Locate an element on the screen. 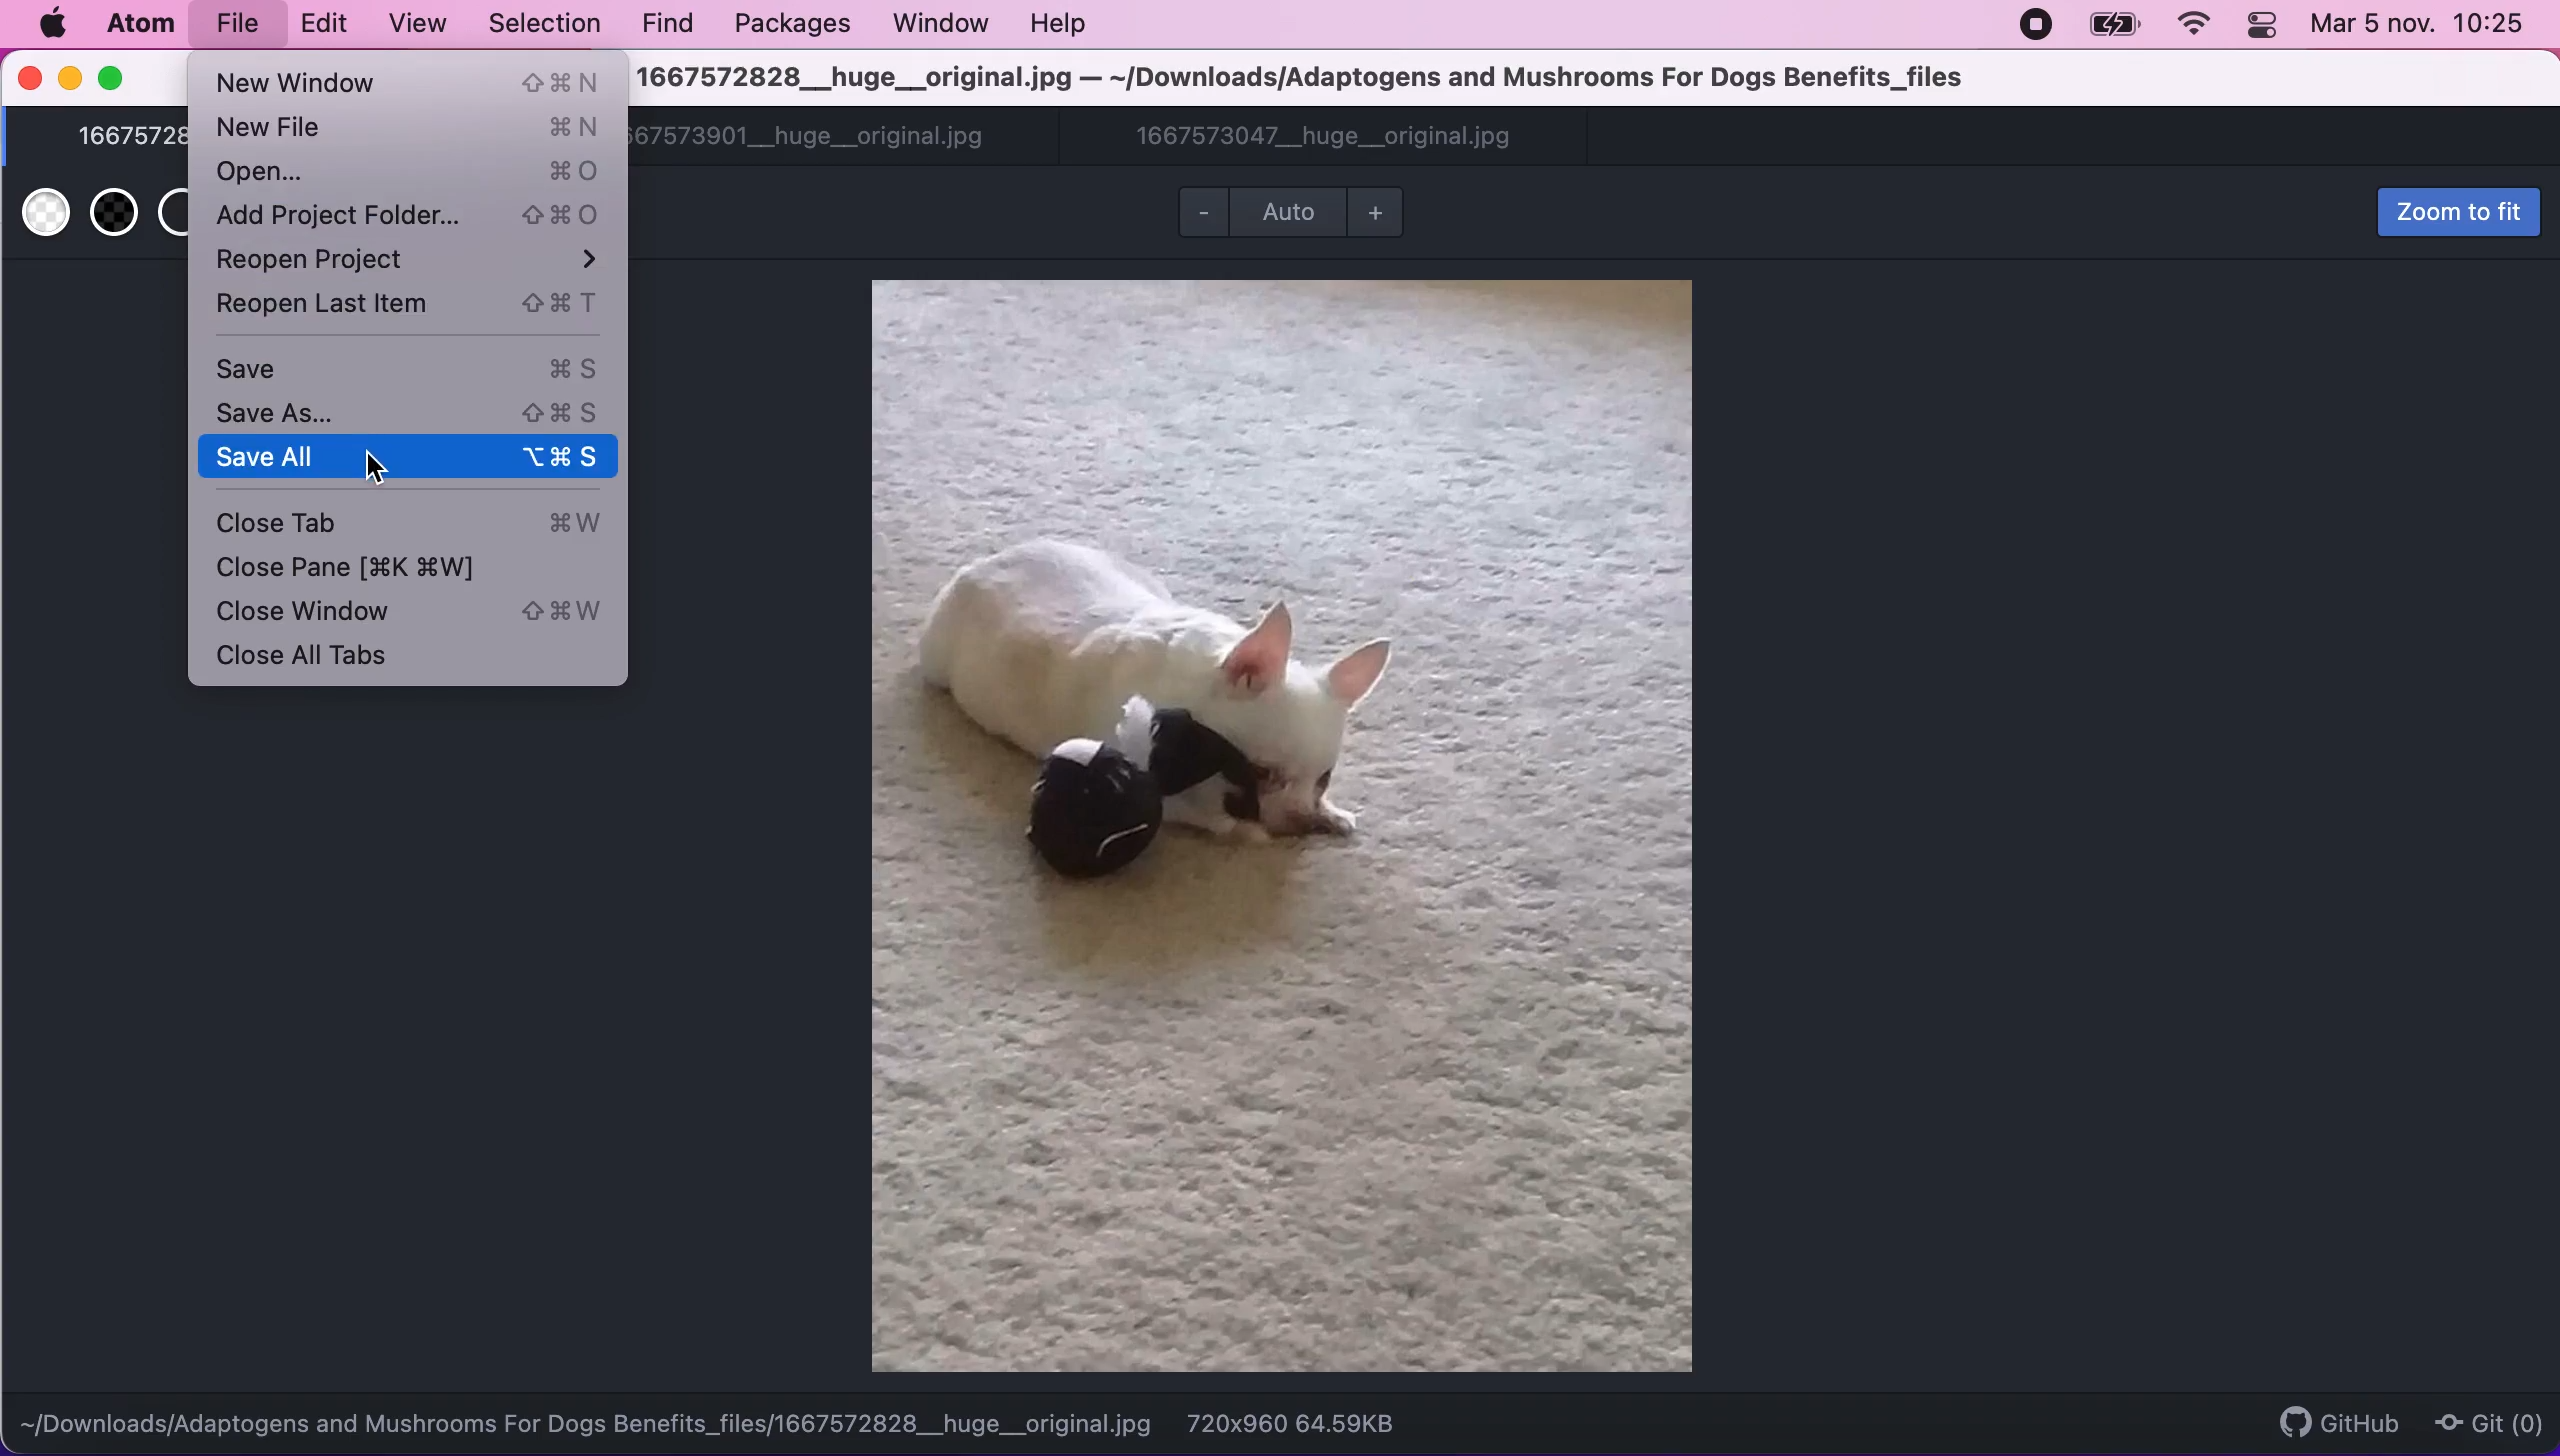  use transparent background is located at coordinates (170, 214).